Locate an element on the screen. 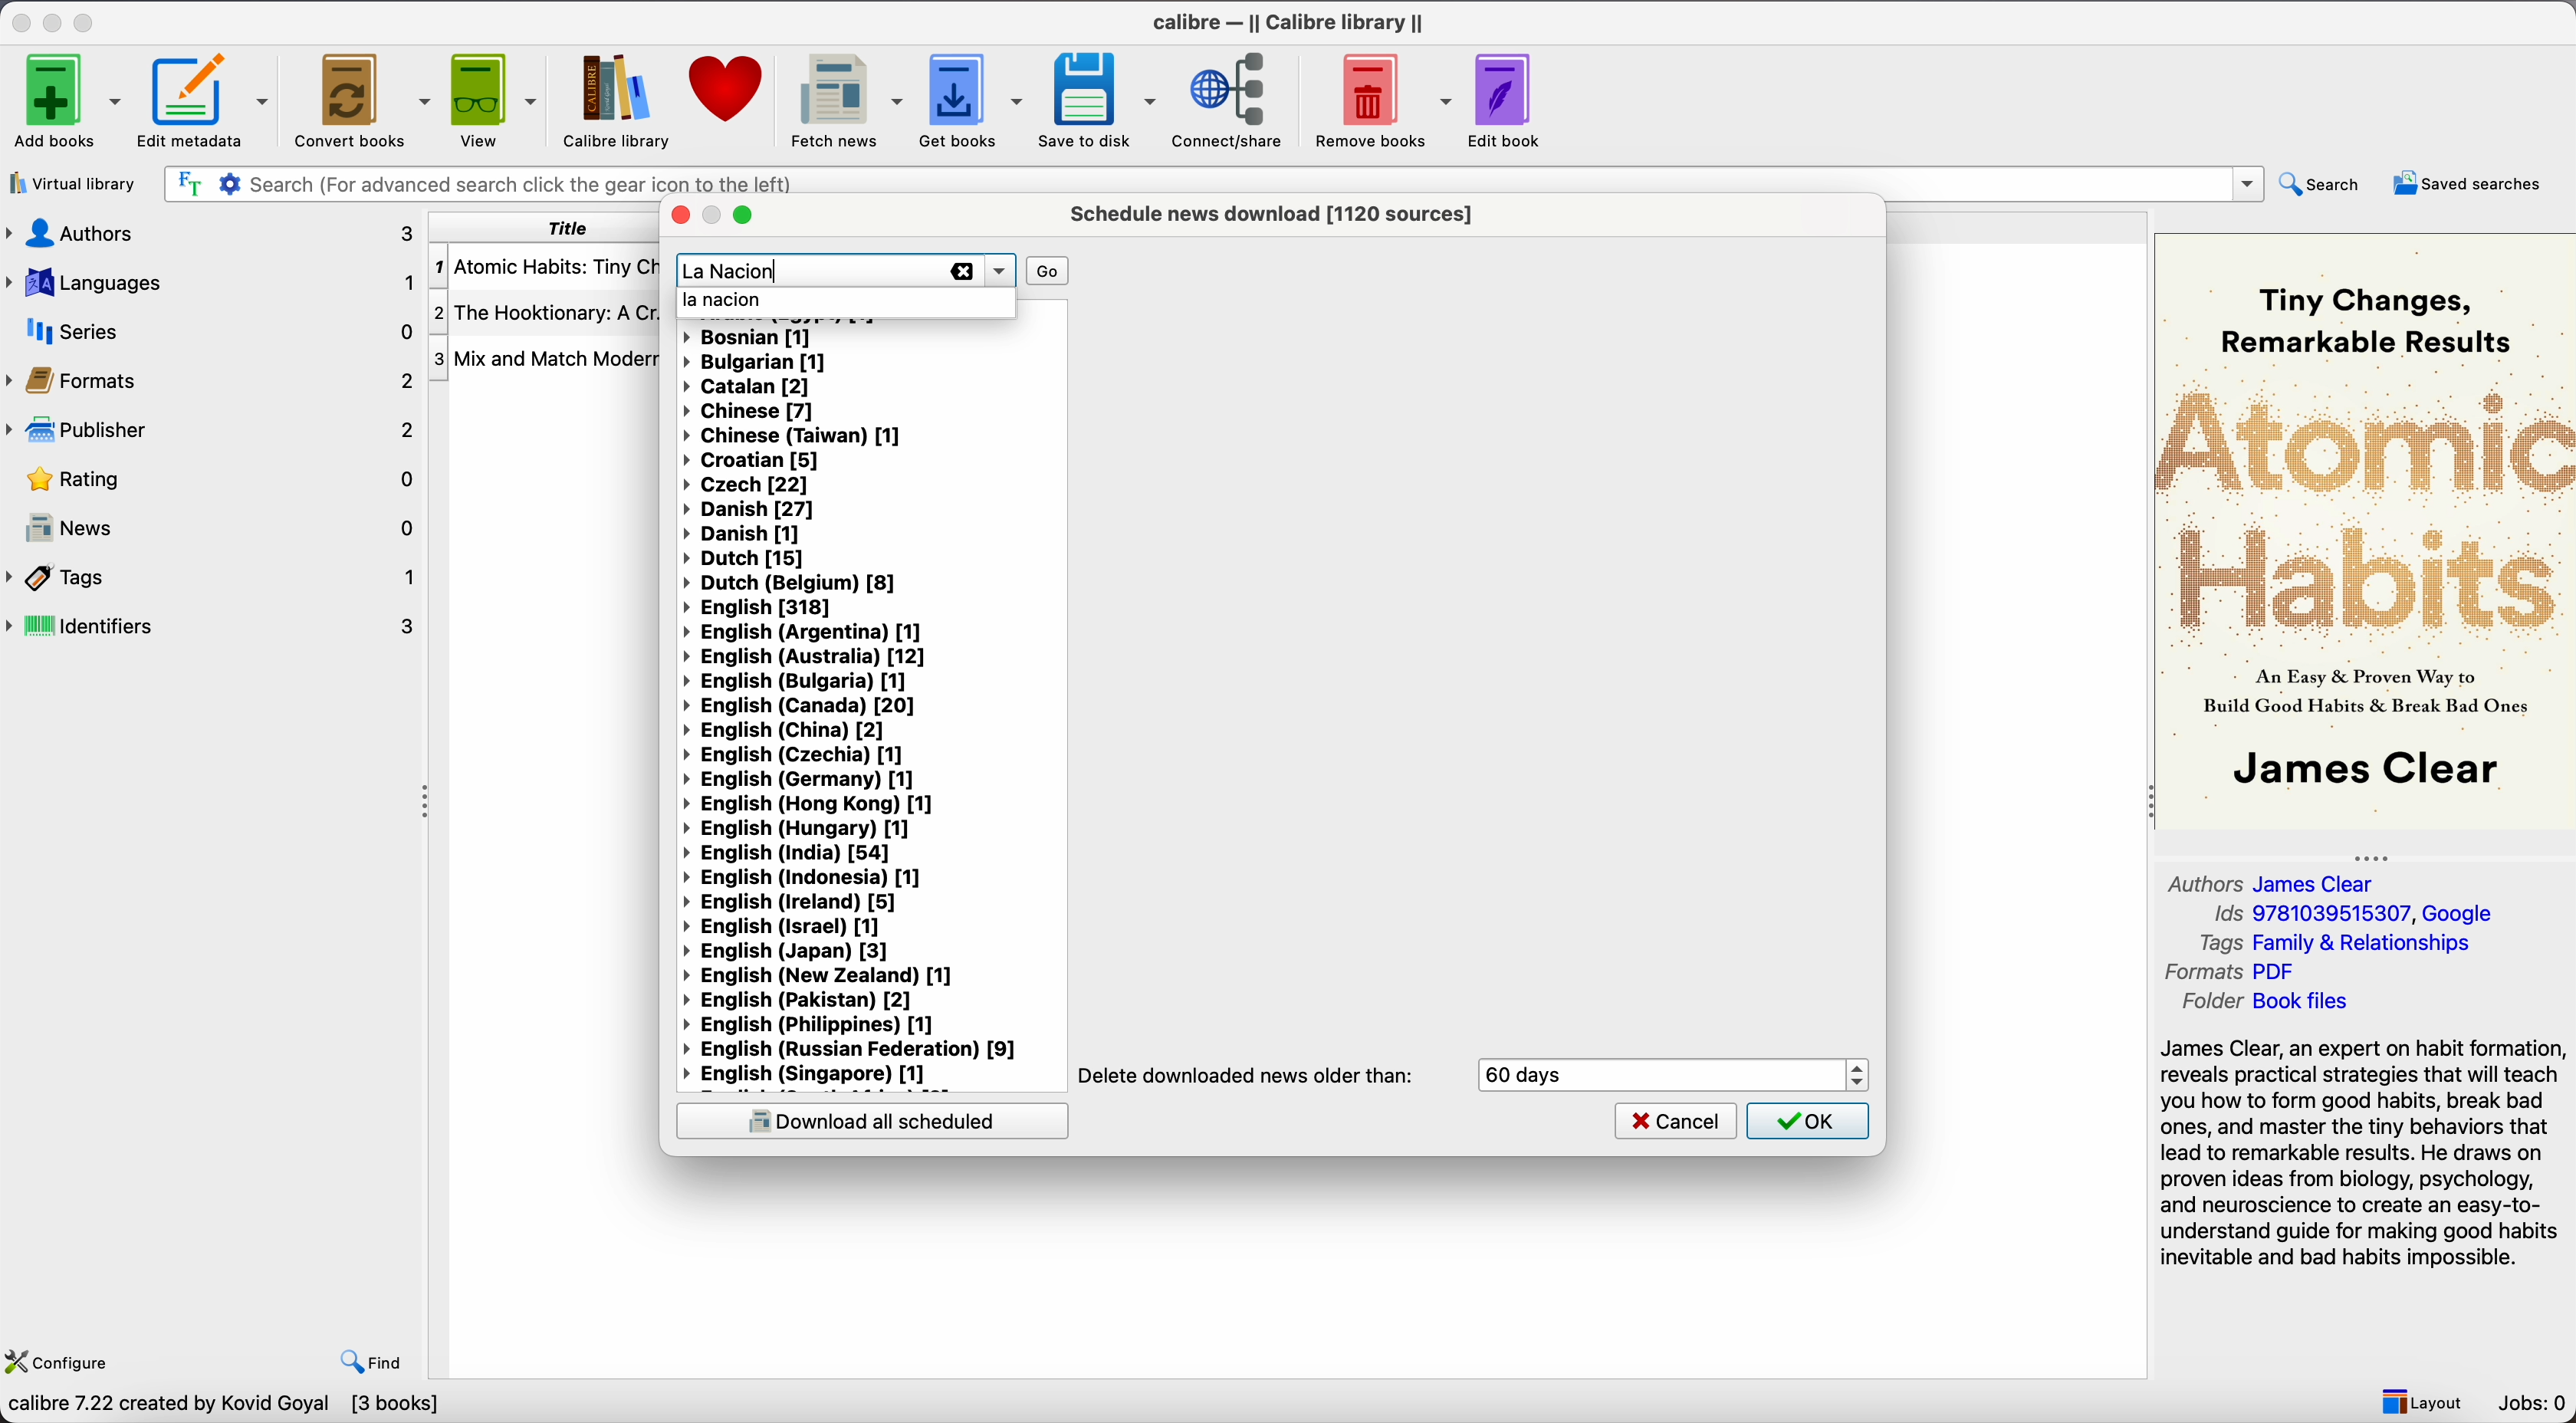 The image size is (2576, 1423). series is located at coordinates (213, 330).